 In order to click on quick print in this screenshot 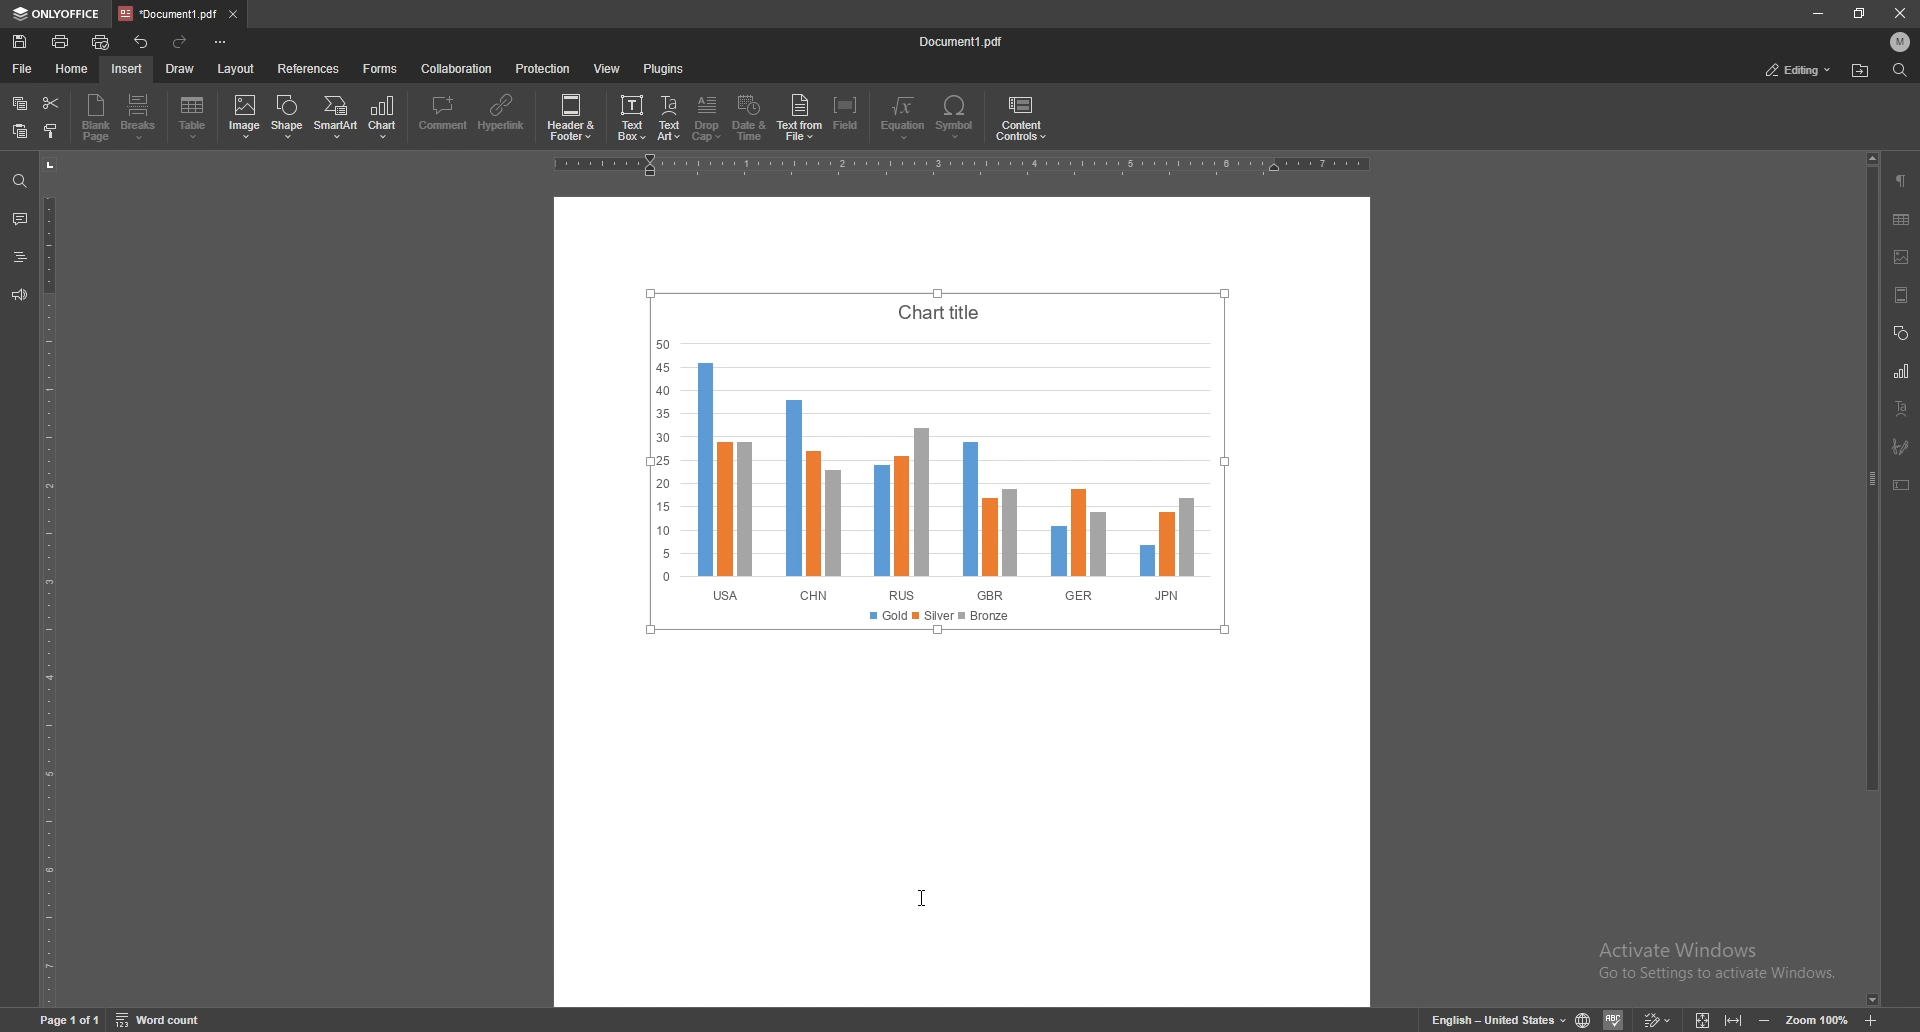, I will do `click(101, 42)`.